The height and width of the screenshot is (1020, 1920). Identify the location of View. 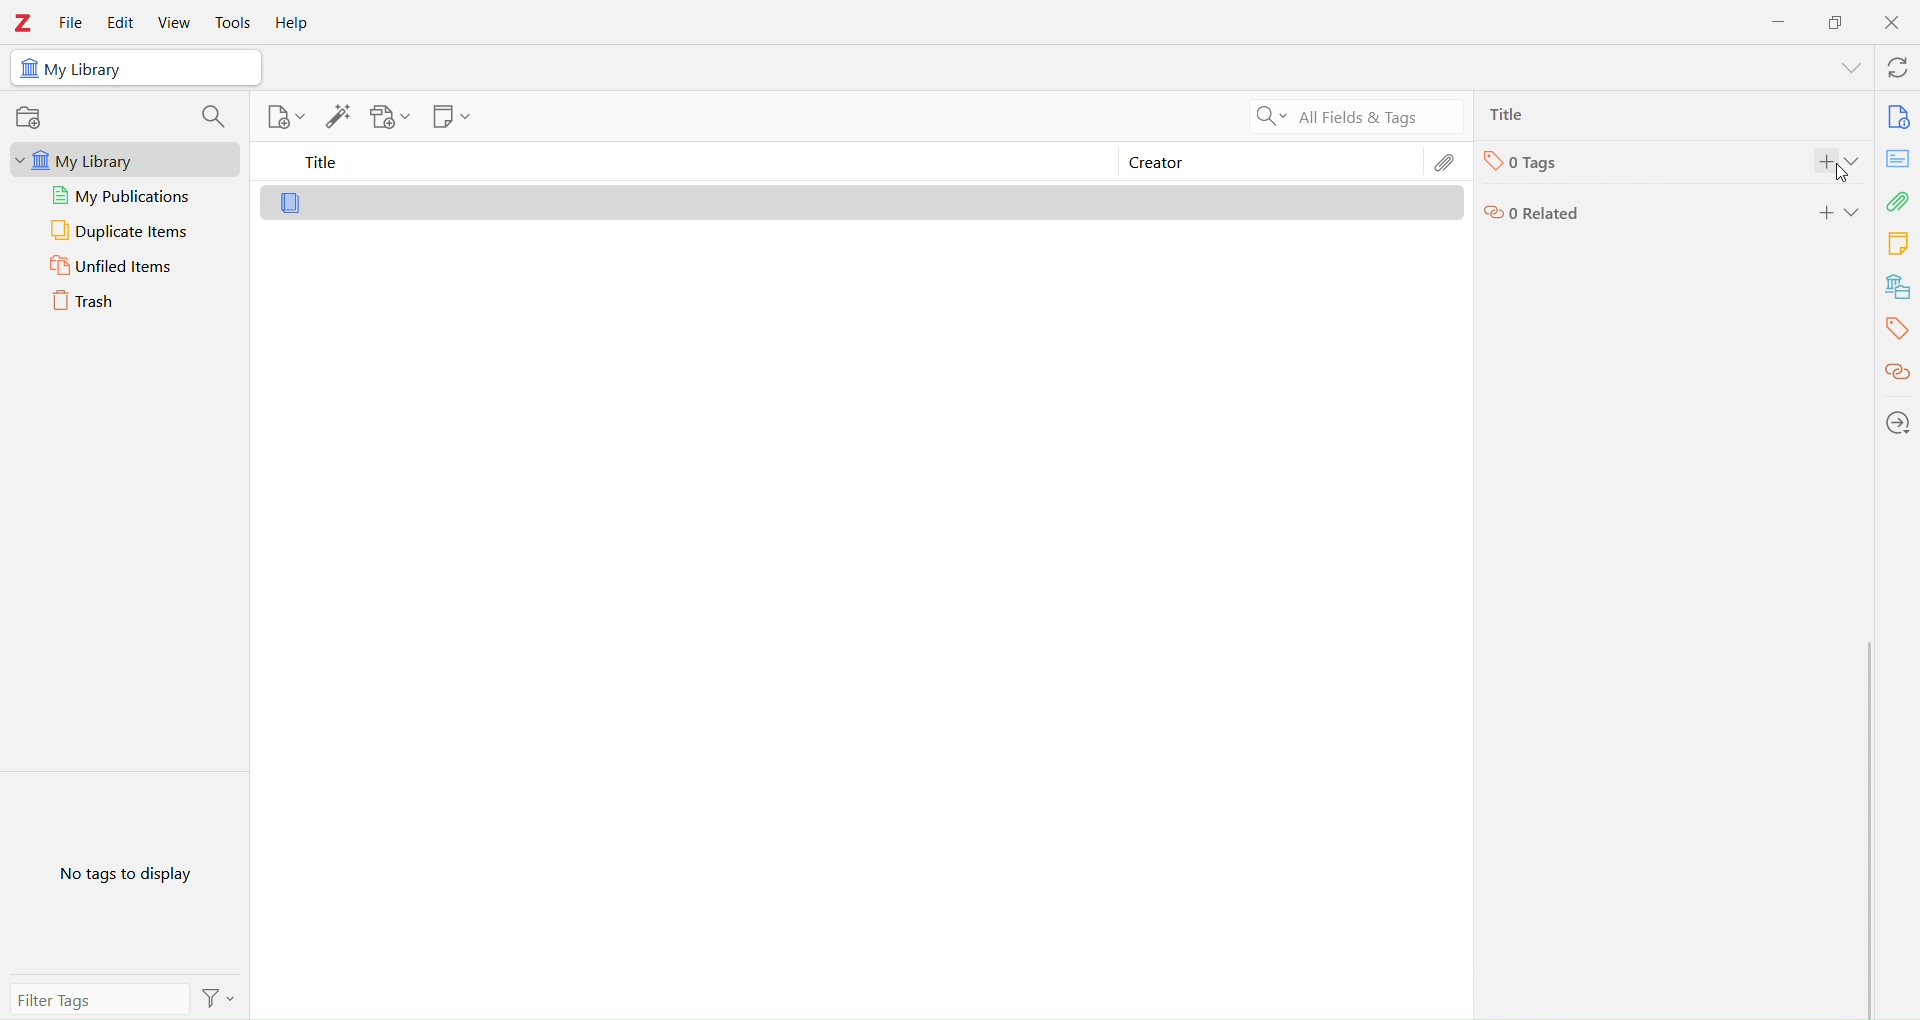
(178, 23).